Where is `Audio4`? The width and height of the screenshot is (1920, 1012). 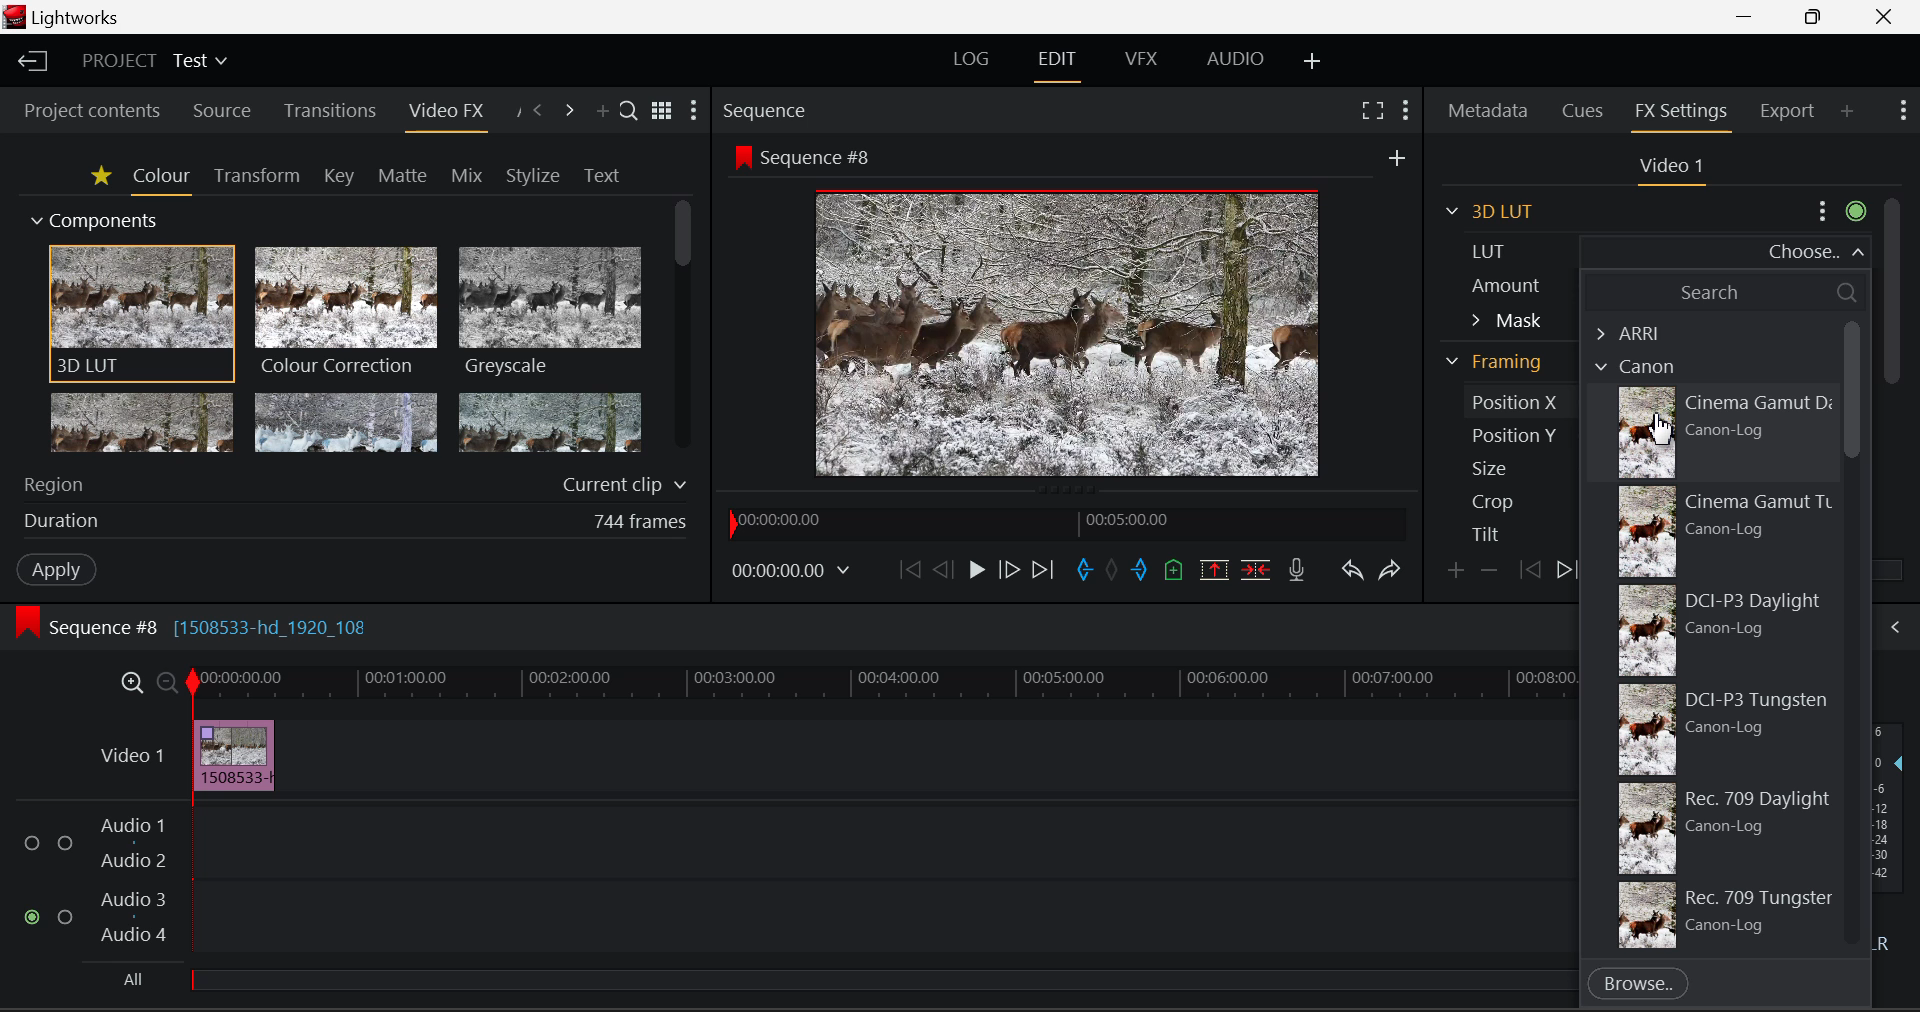 Audio4 is located at coordinates (134, 934).